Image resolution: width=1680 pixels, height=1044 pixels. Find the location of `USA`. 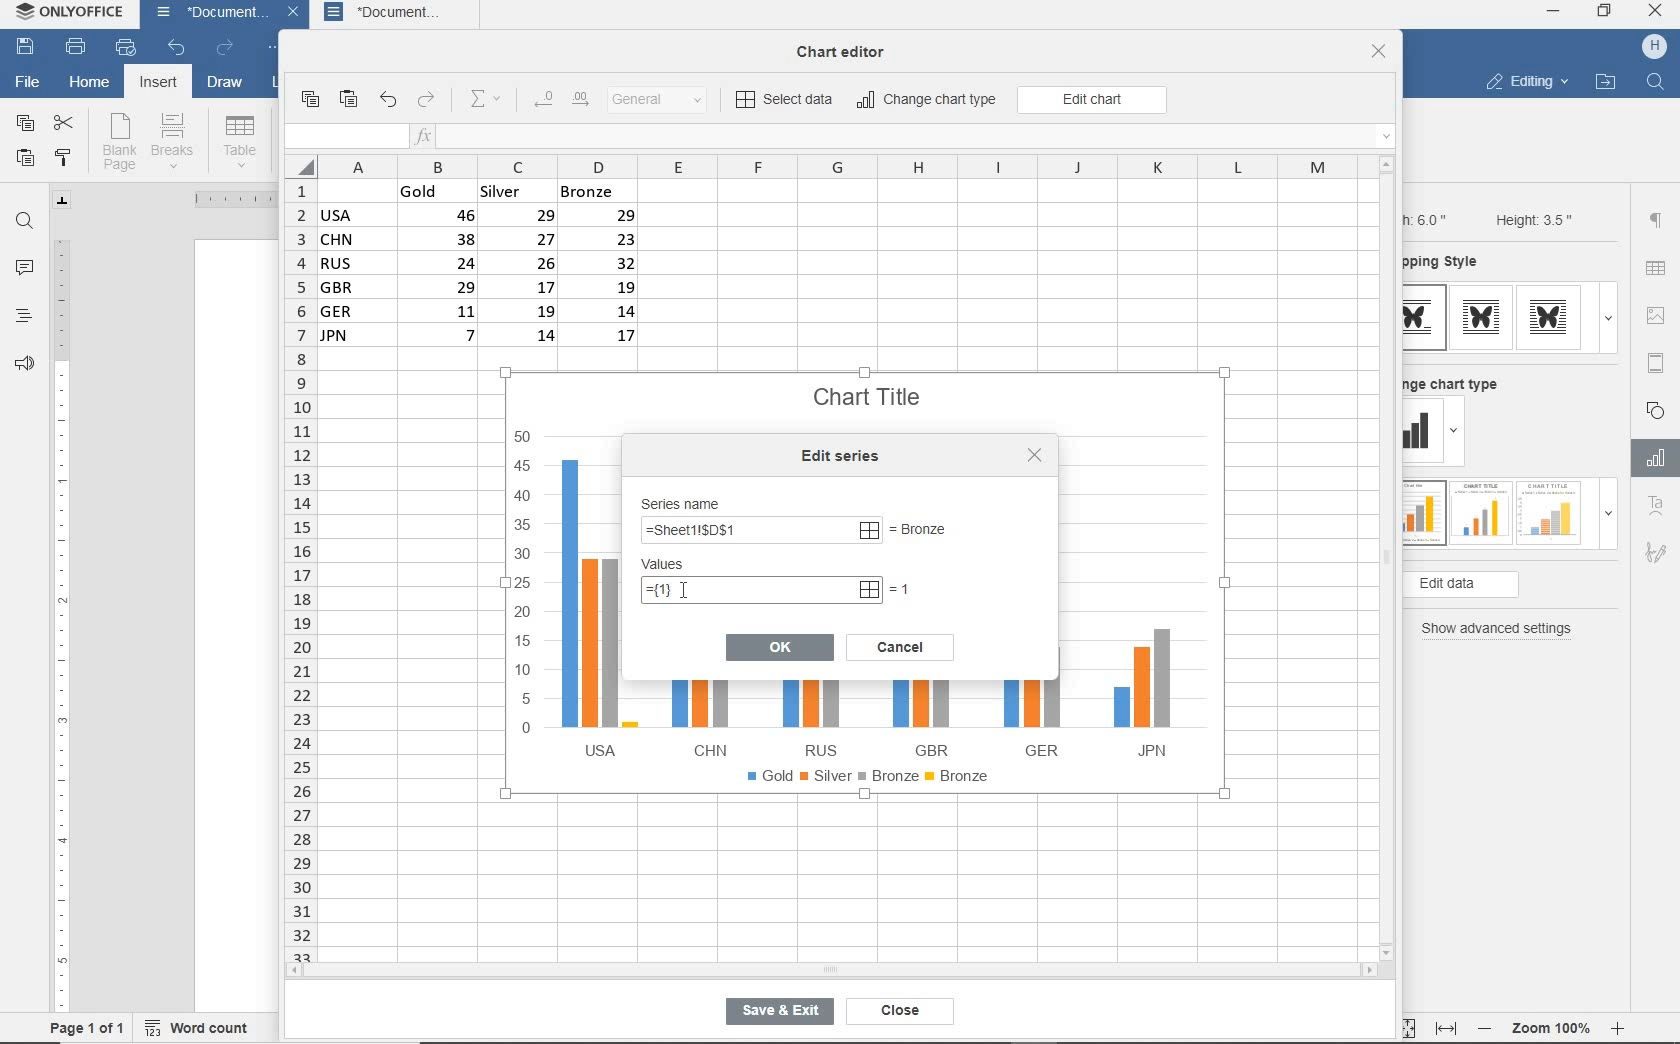

USA is located at coordinates (594, 607).